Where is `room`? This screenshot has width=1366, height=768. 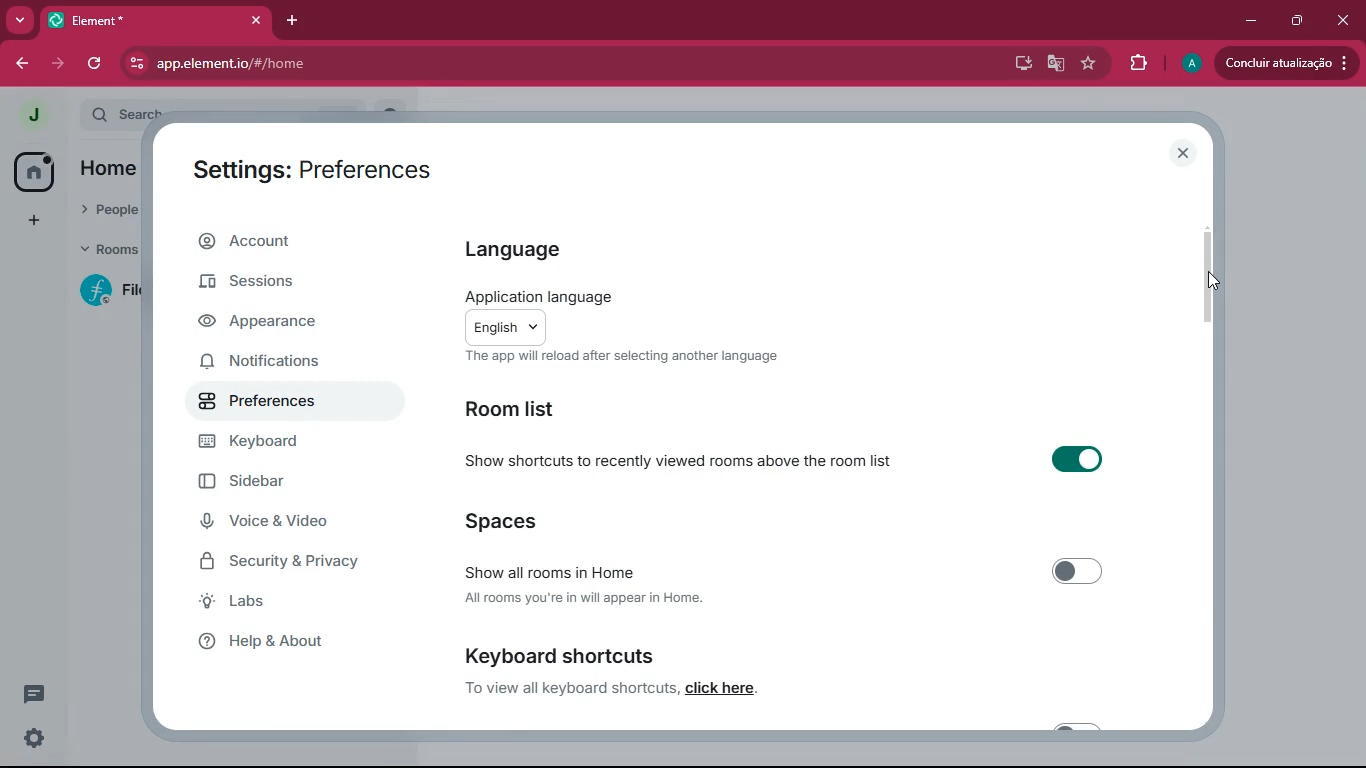
room is located at coordinates (102, 291).